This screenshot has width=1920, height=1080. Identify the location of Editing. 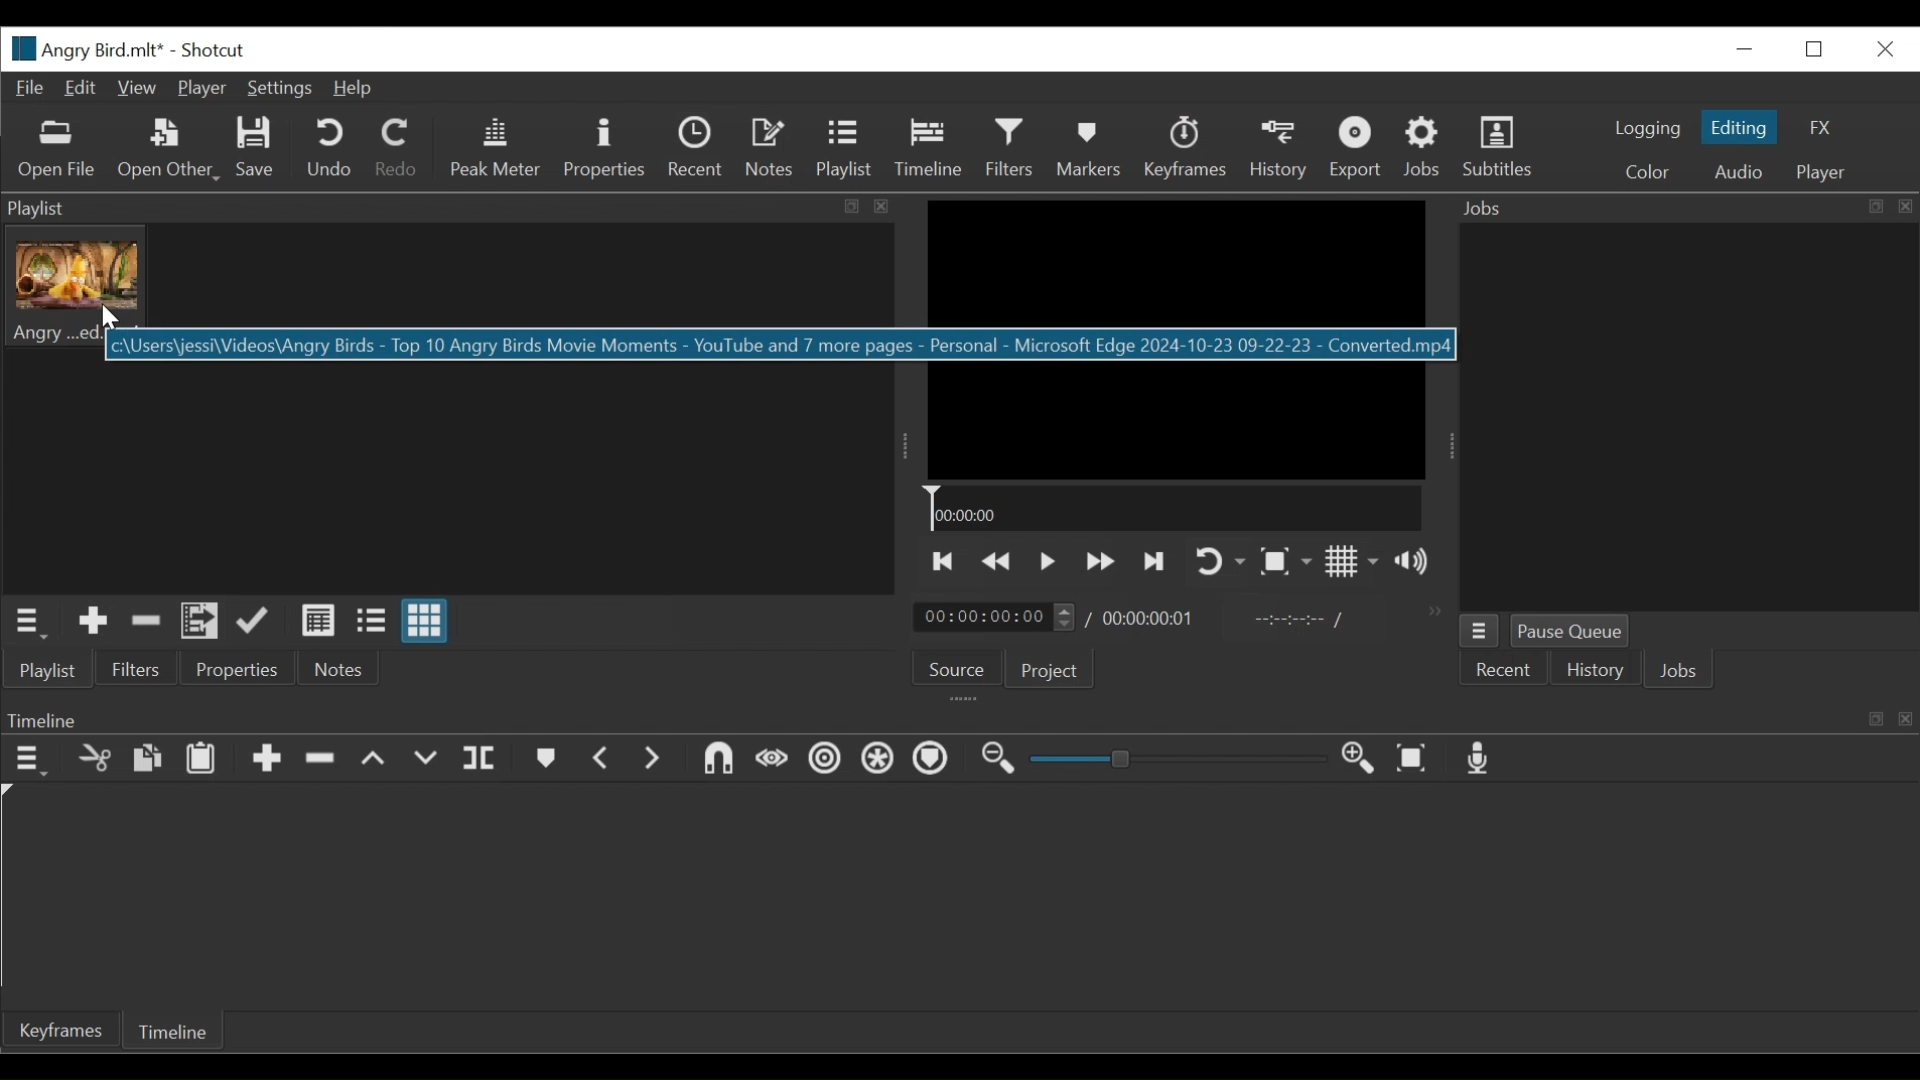
(1739, 127).